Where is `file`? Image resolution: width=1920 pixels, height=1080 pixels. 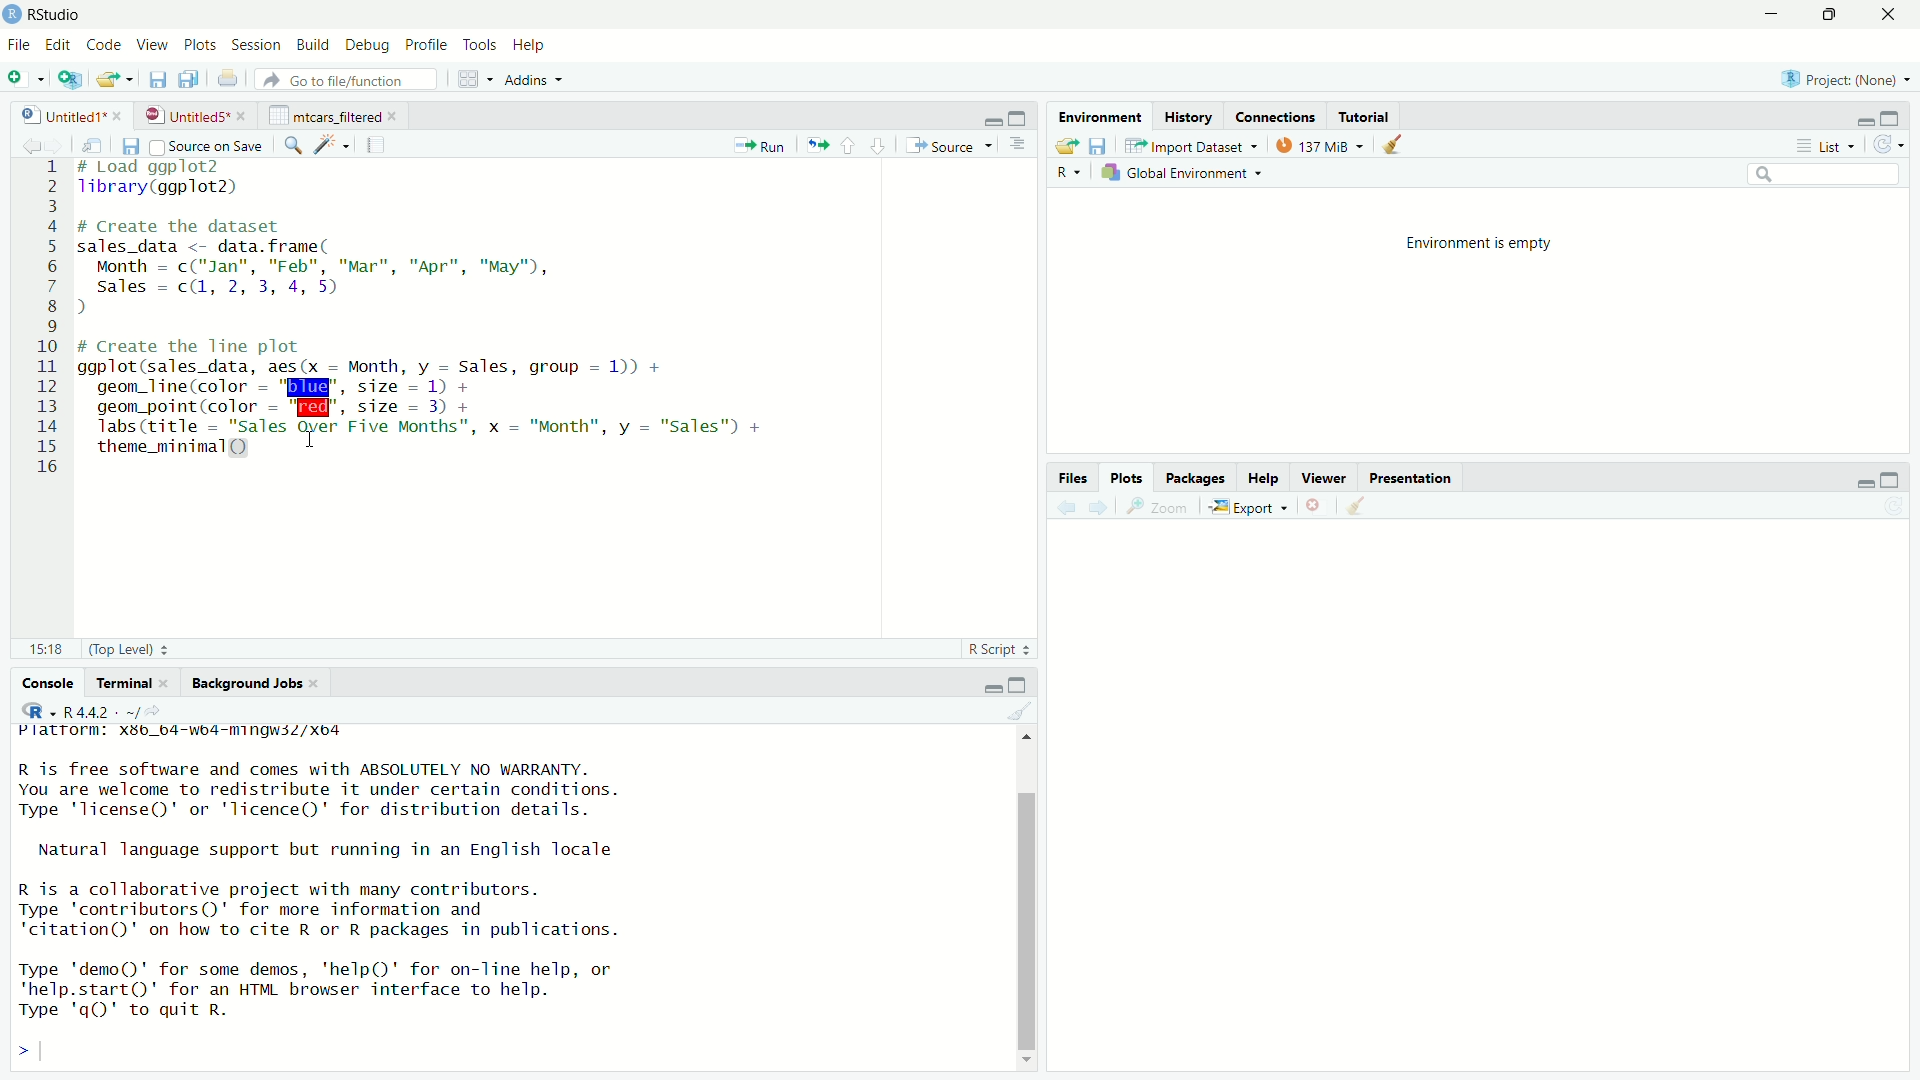 file is located at coordinates (20, 45).